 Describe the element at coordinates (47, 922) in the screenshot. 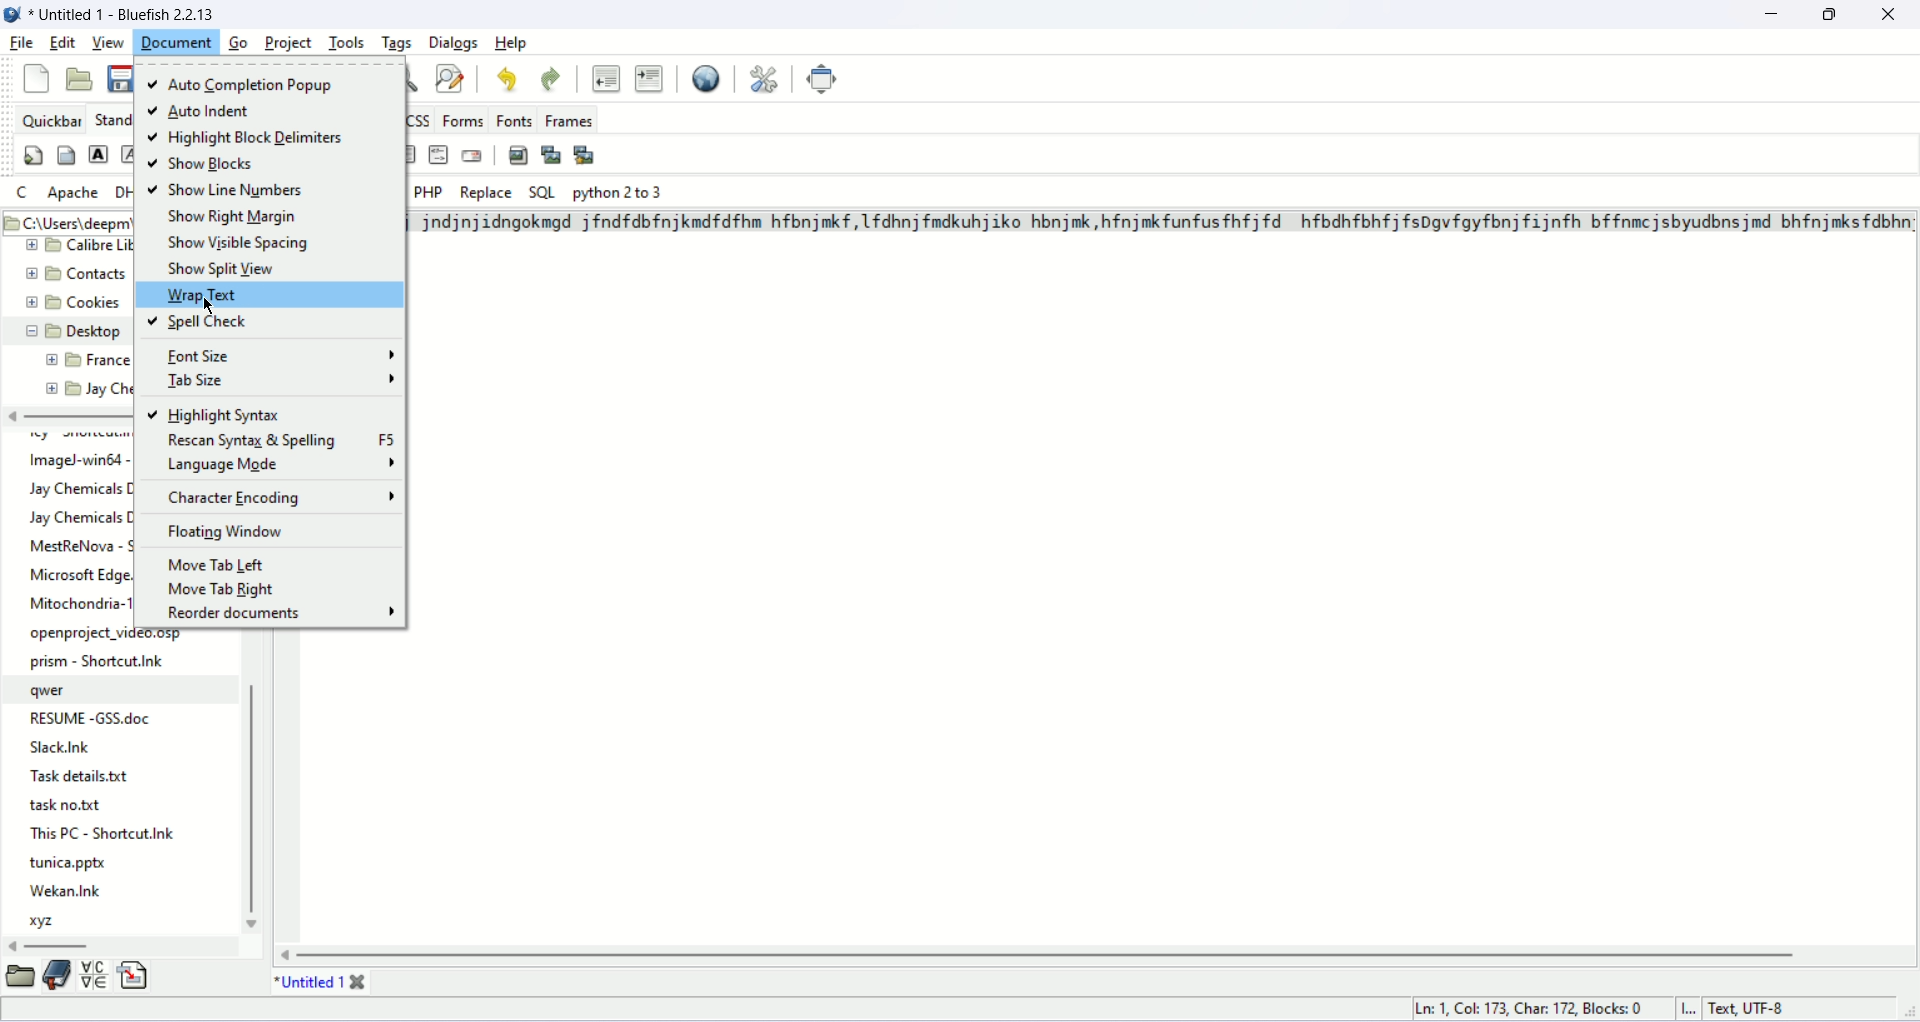

I see `xyz` at that location.